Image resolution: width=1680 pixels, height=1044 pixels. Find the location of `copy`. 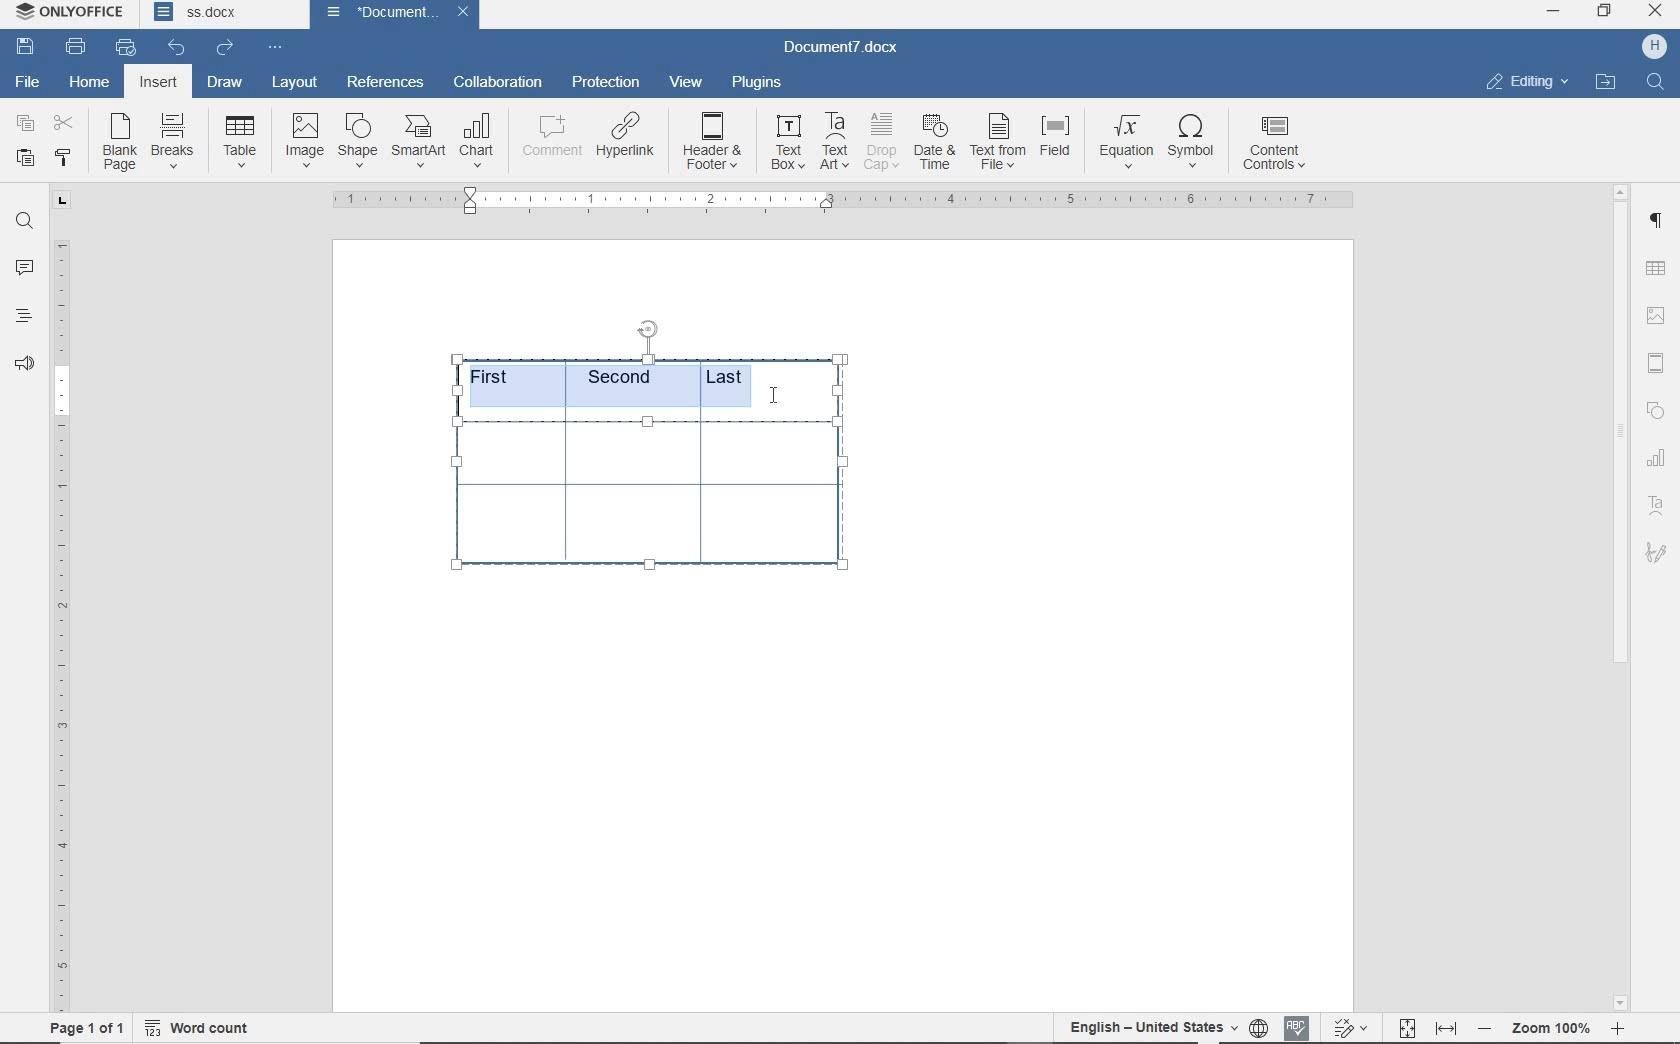

copy is located at coordinates (24, 125).